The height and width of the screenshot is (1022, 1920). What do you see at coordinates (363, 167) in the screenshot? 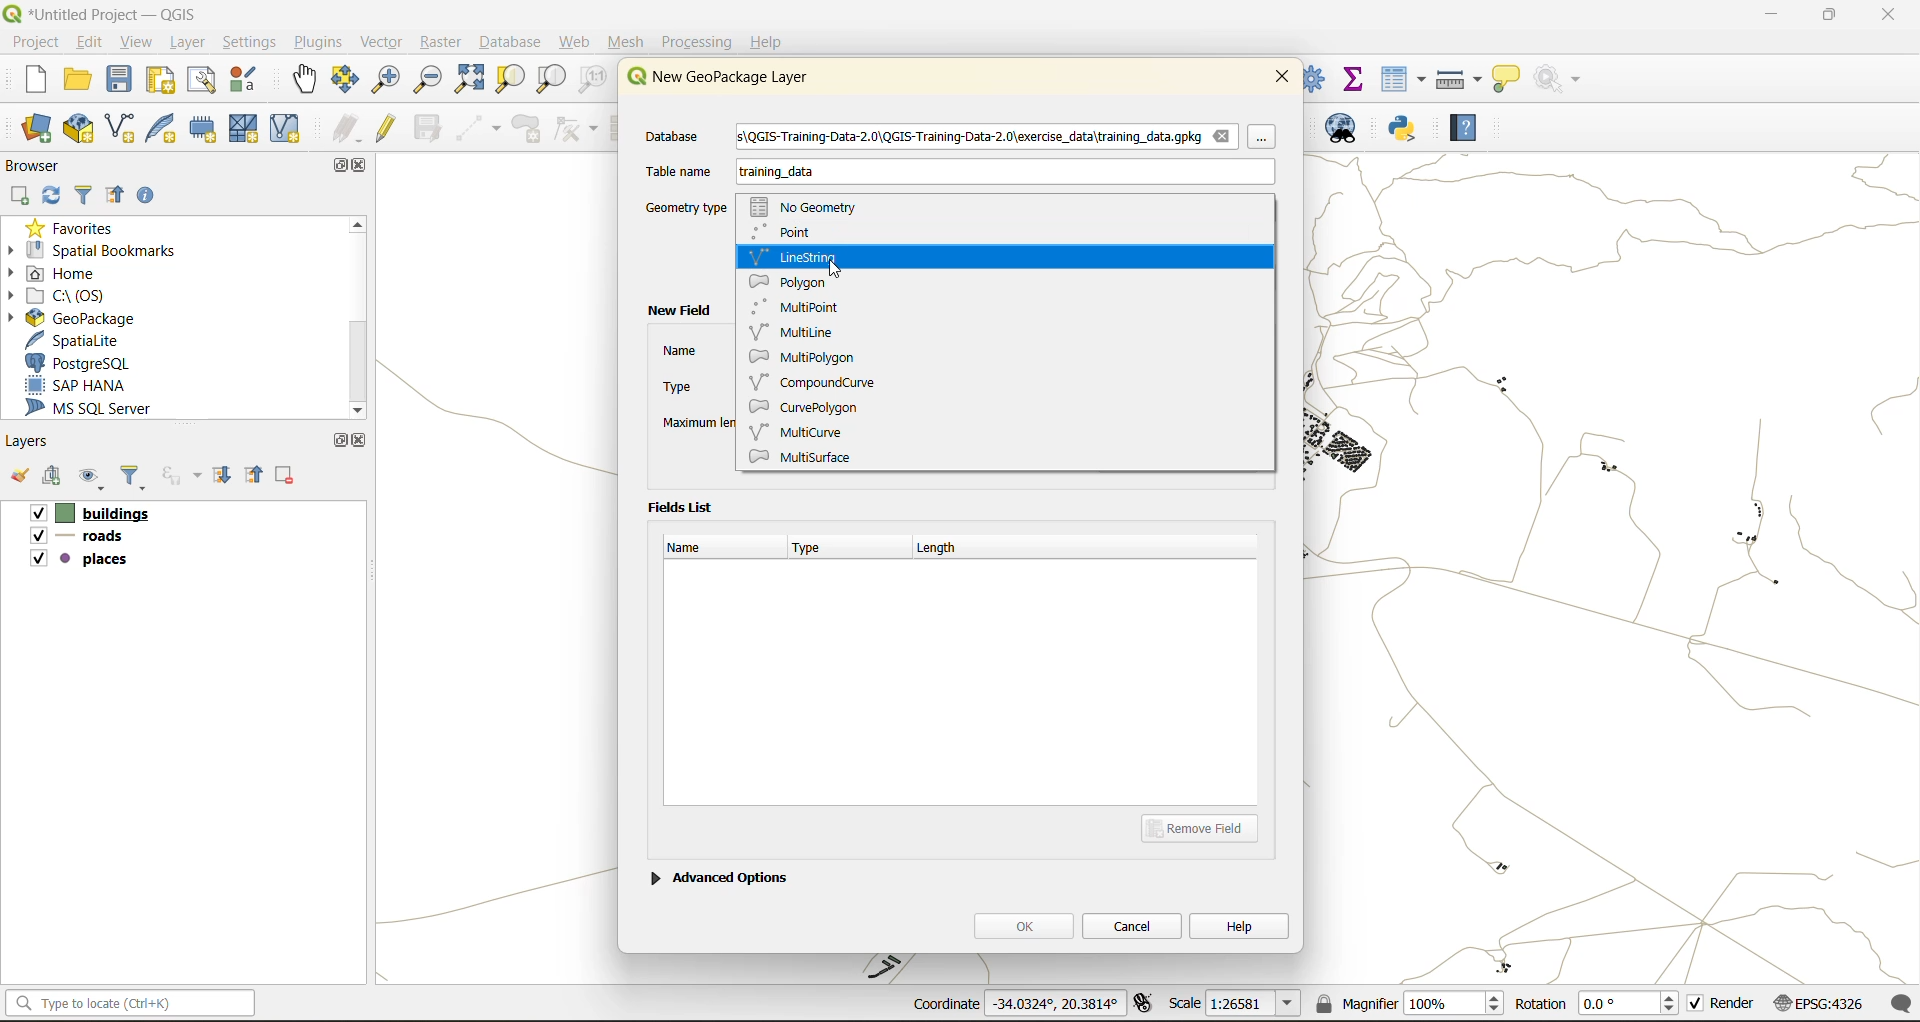
I see `close` at bounding box center [363, 167].